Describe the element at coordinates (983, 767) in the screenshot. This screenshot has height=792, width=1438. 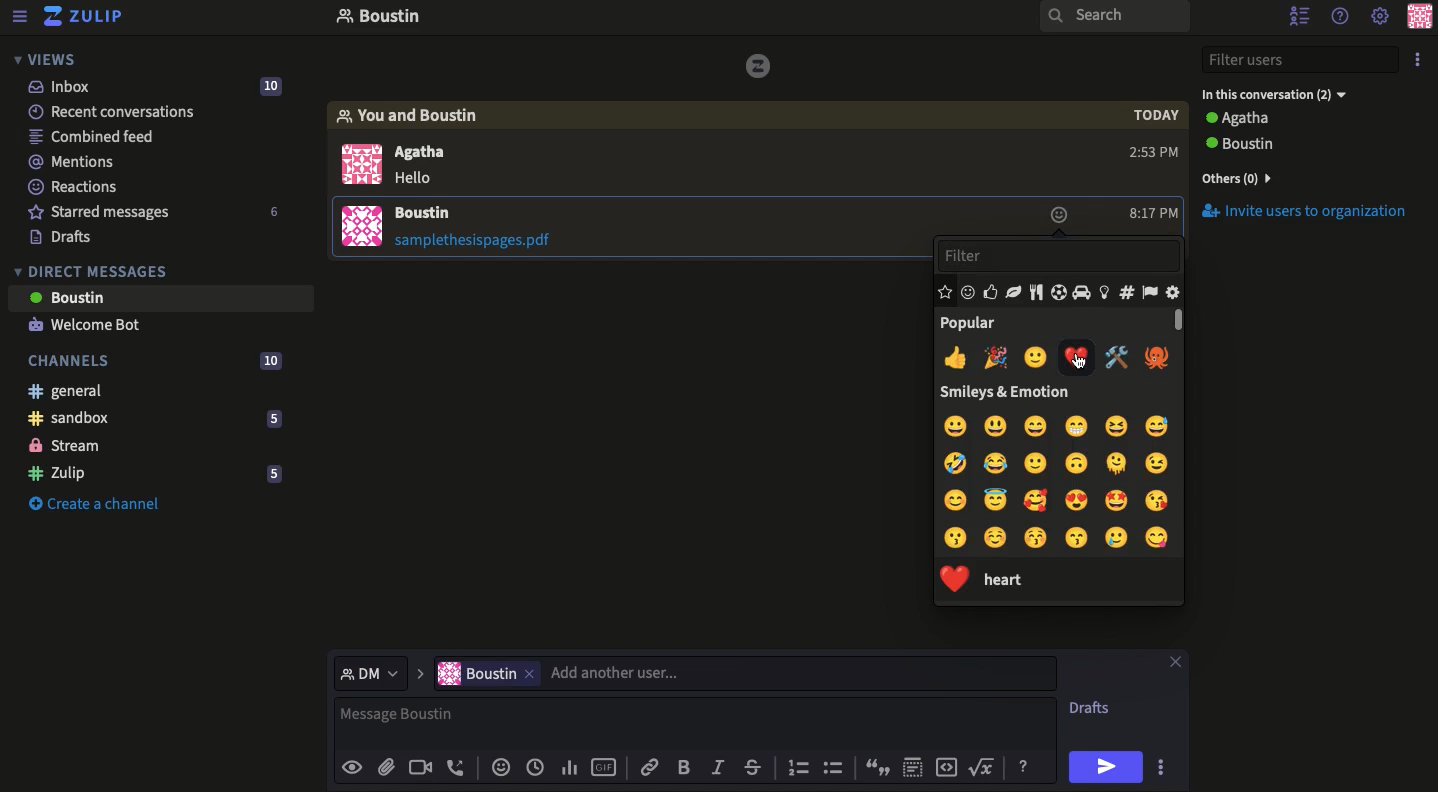
I see `Root` at that location.